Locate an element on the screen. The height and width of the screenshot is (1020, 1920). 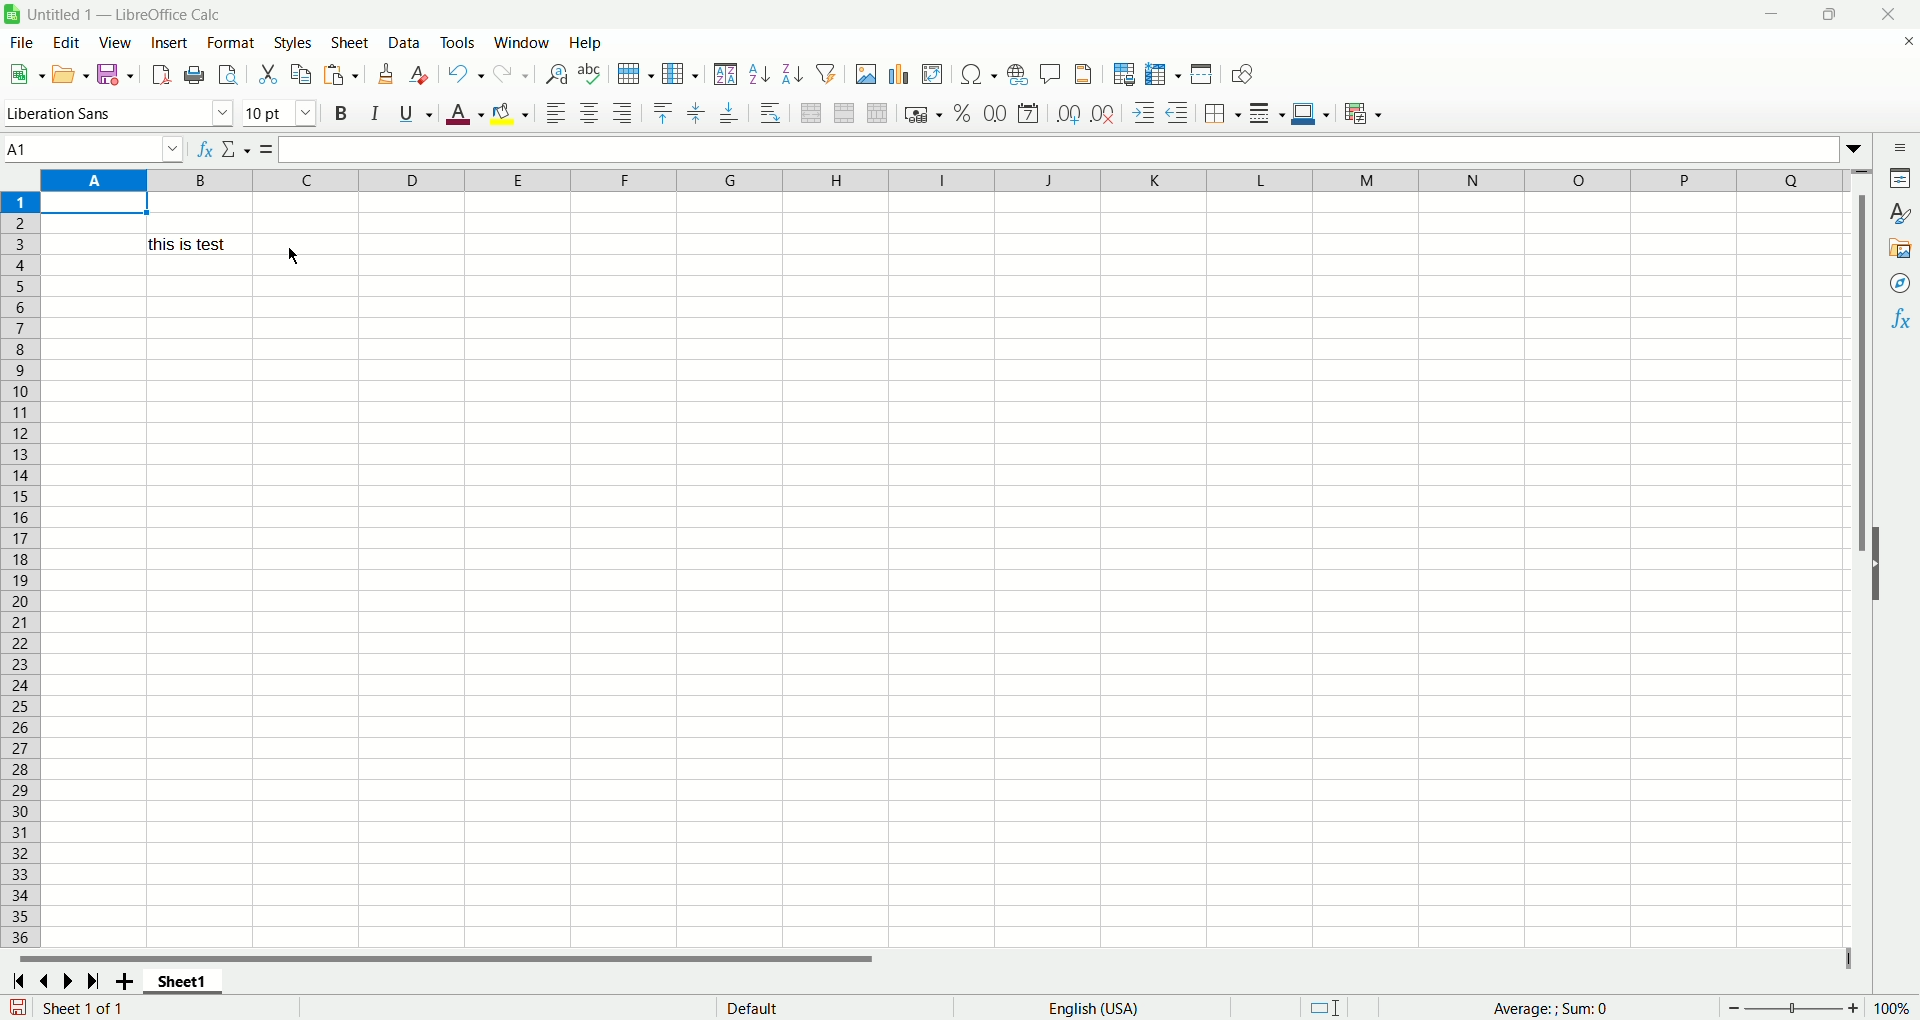
font size is located at coordinates (280, 113).